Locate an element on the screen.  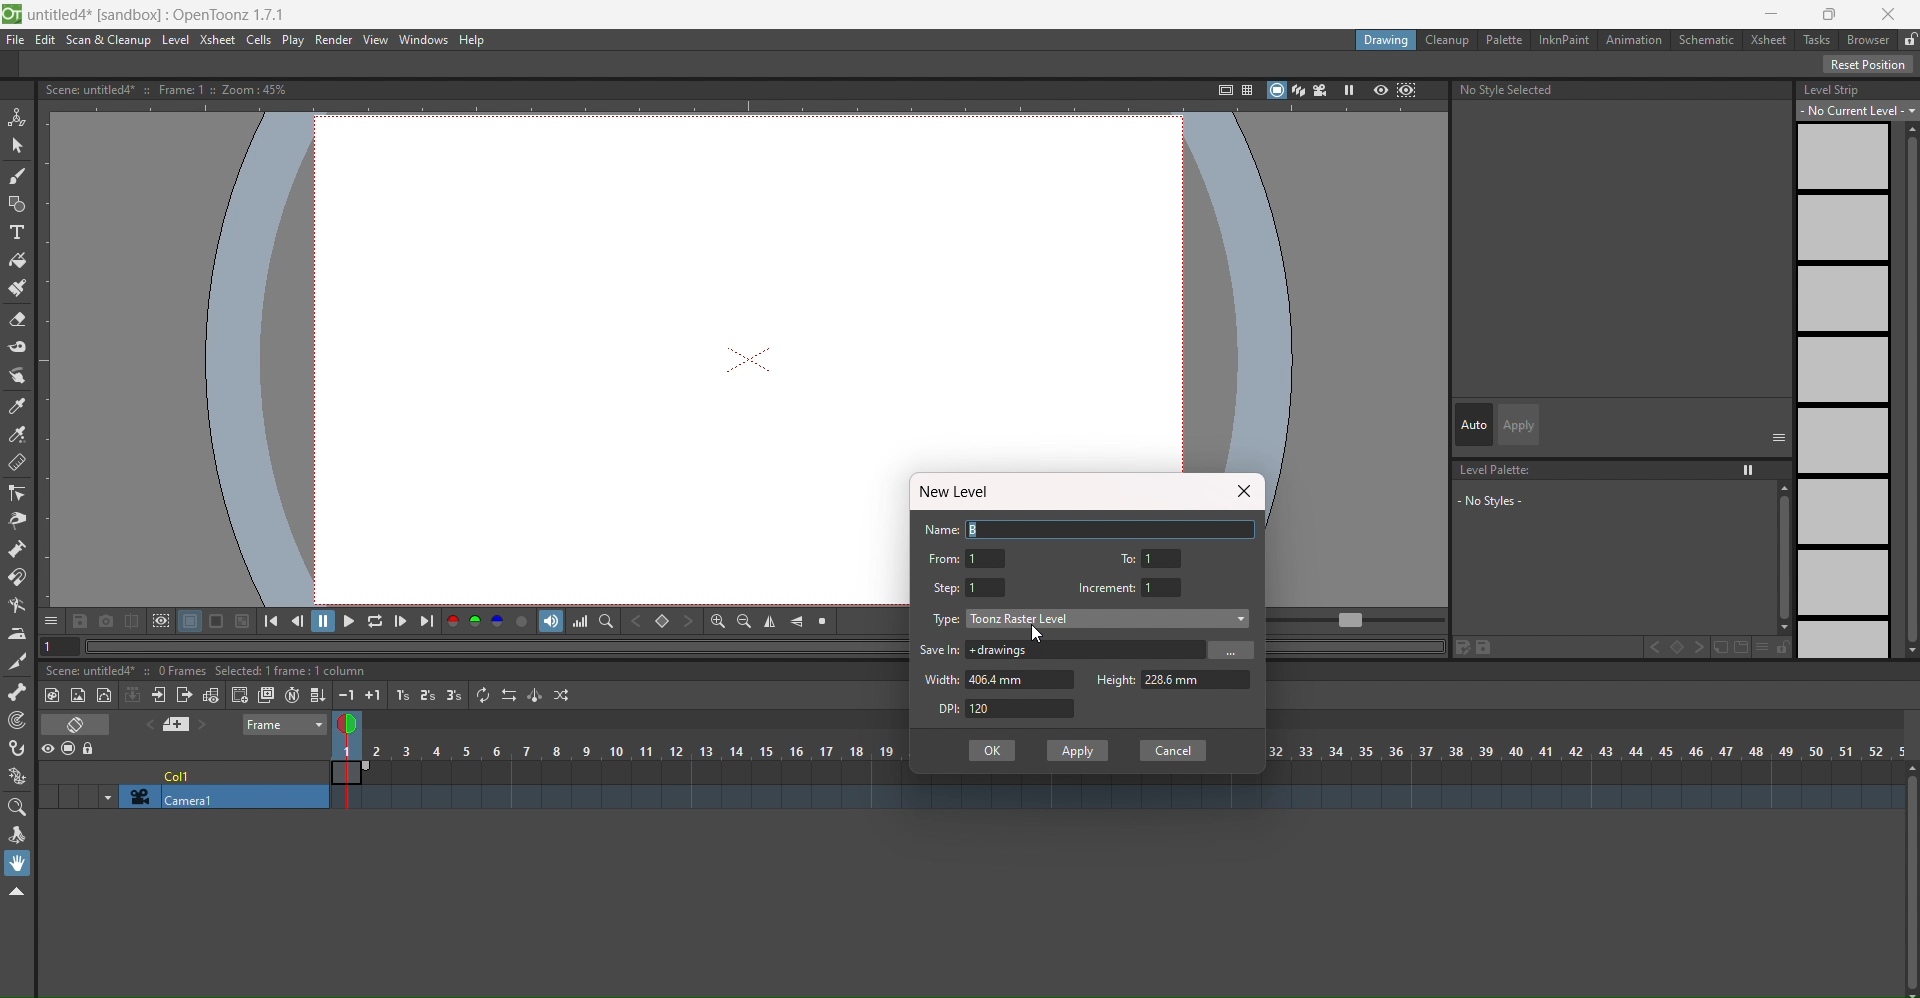
apply is located at coordinates (1521, 425).